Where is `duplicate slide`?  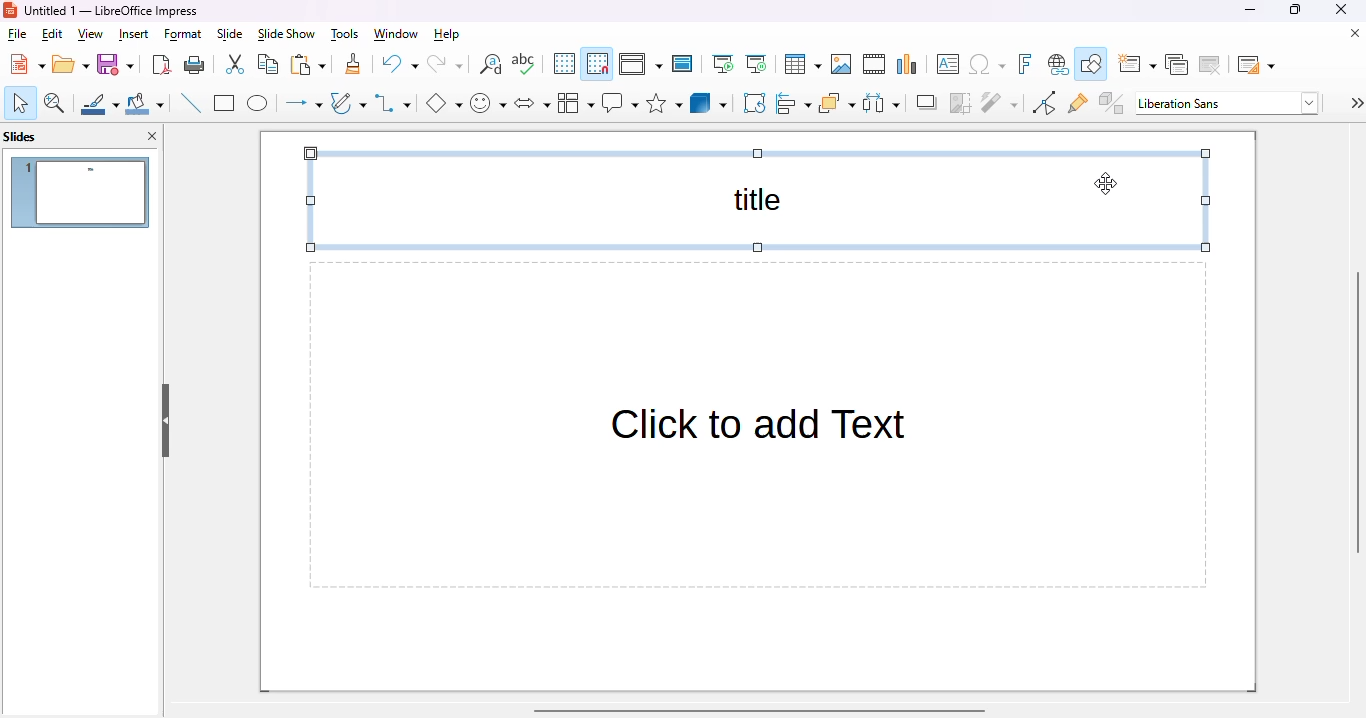
duplicate slide is located at coordinates (1176, 64).